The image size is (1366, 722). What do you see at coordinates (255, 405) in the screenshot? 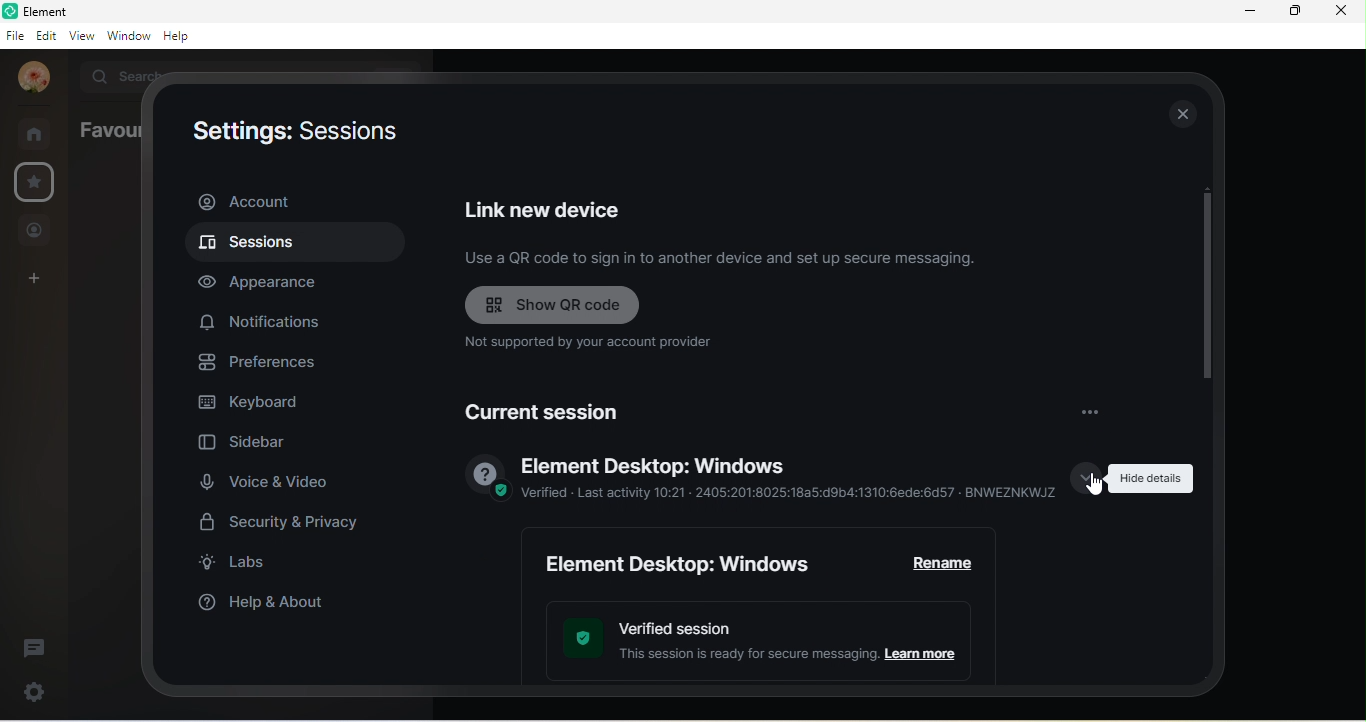
I see `keyboard` at bounding box center [255, 405].